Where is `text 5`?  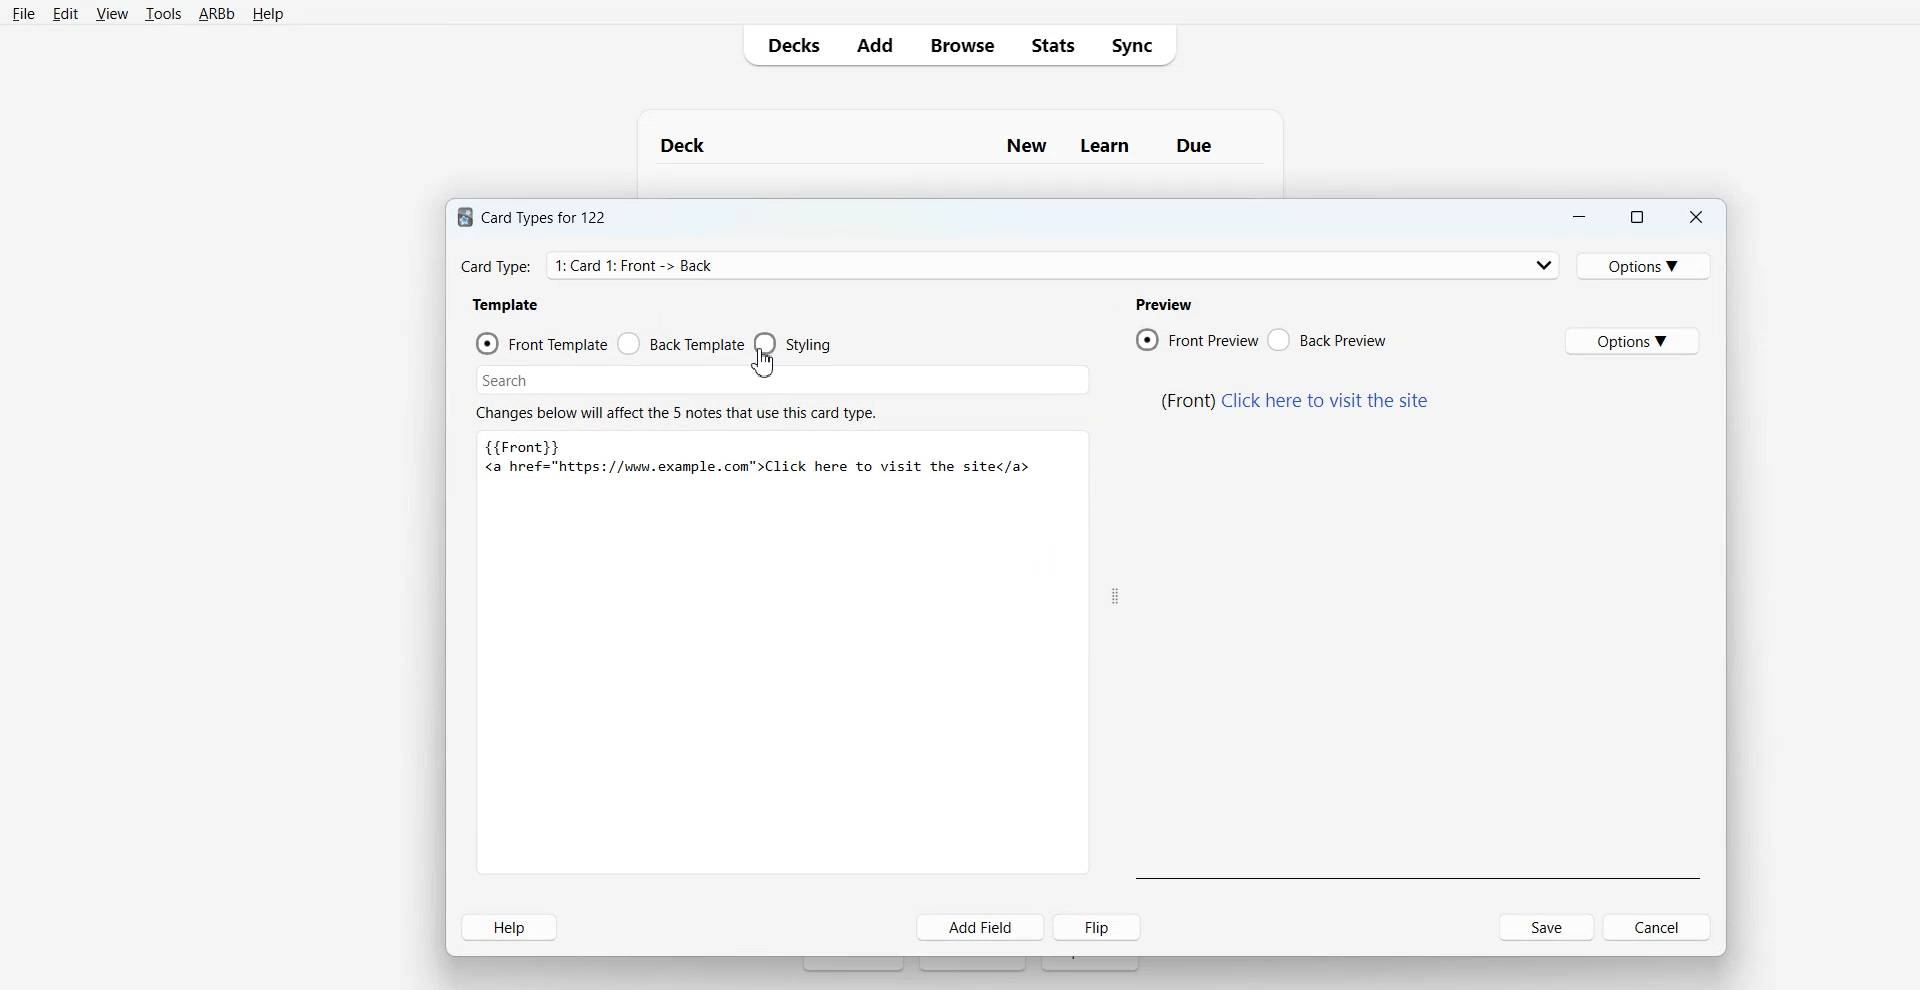
text 5 is located at coordinates (1296, 400).